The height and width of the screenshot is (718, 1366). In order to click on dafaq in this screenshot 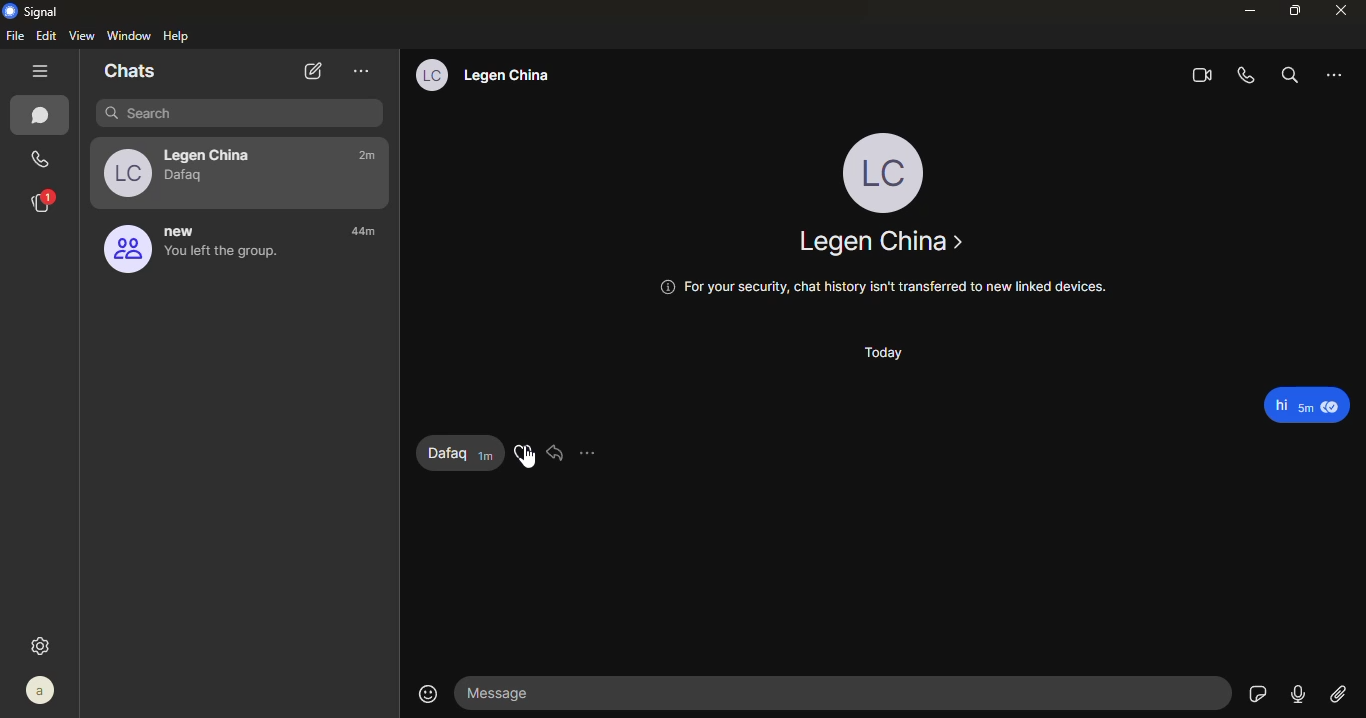, I will do `click(189, 177)`.